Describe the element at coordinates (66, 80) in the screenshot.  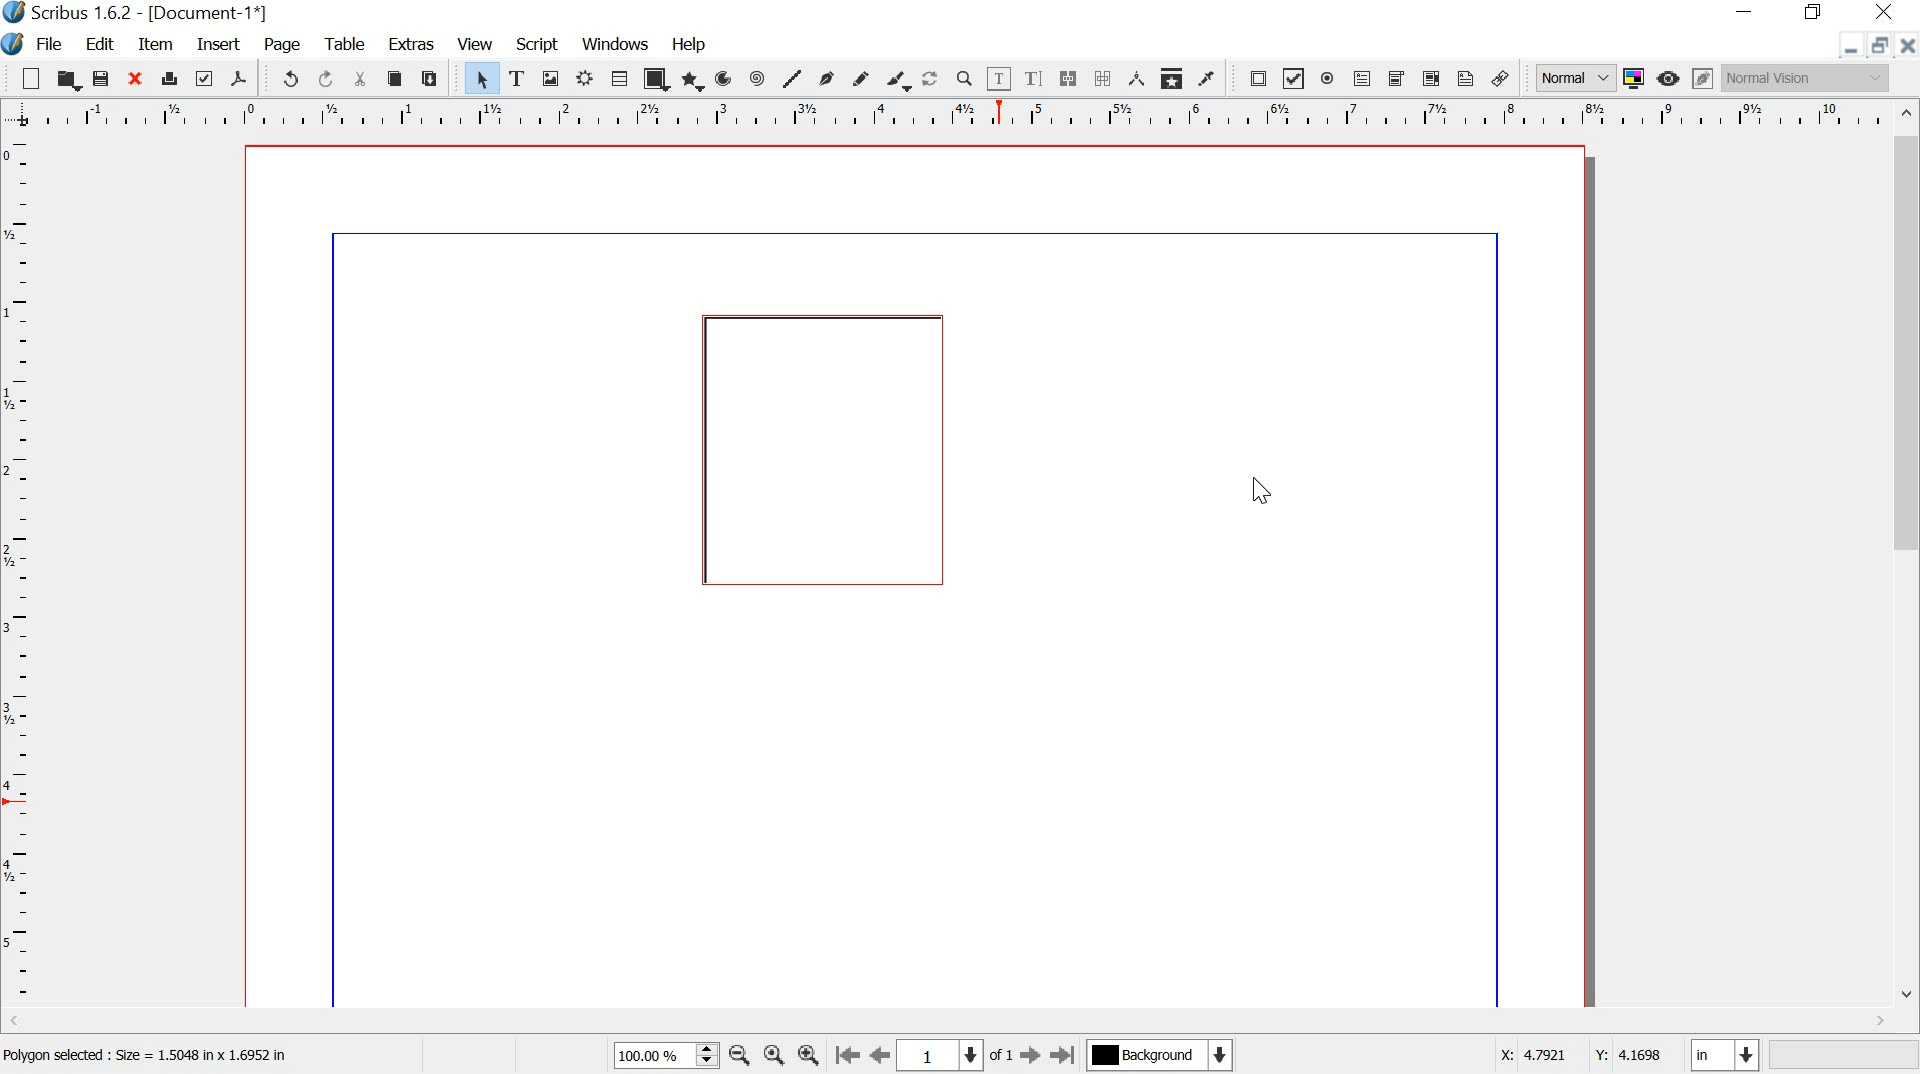
I see `open` at that location.